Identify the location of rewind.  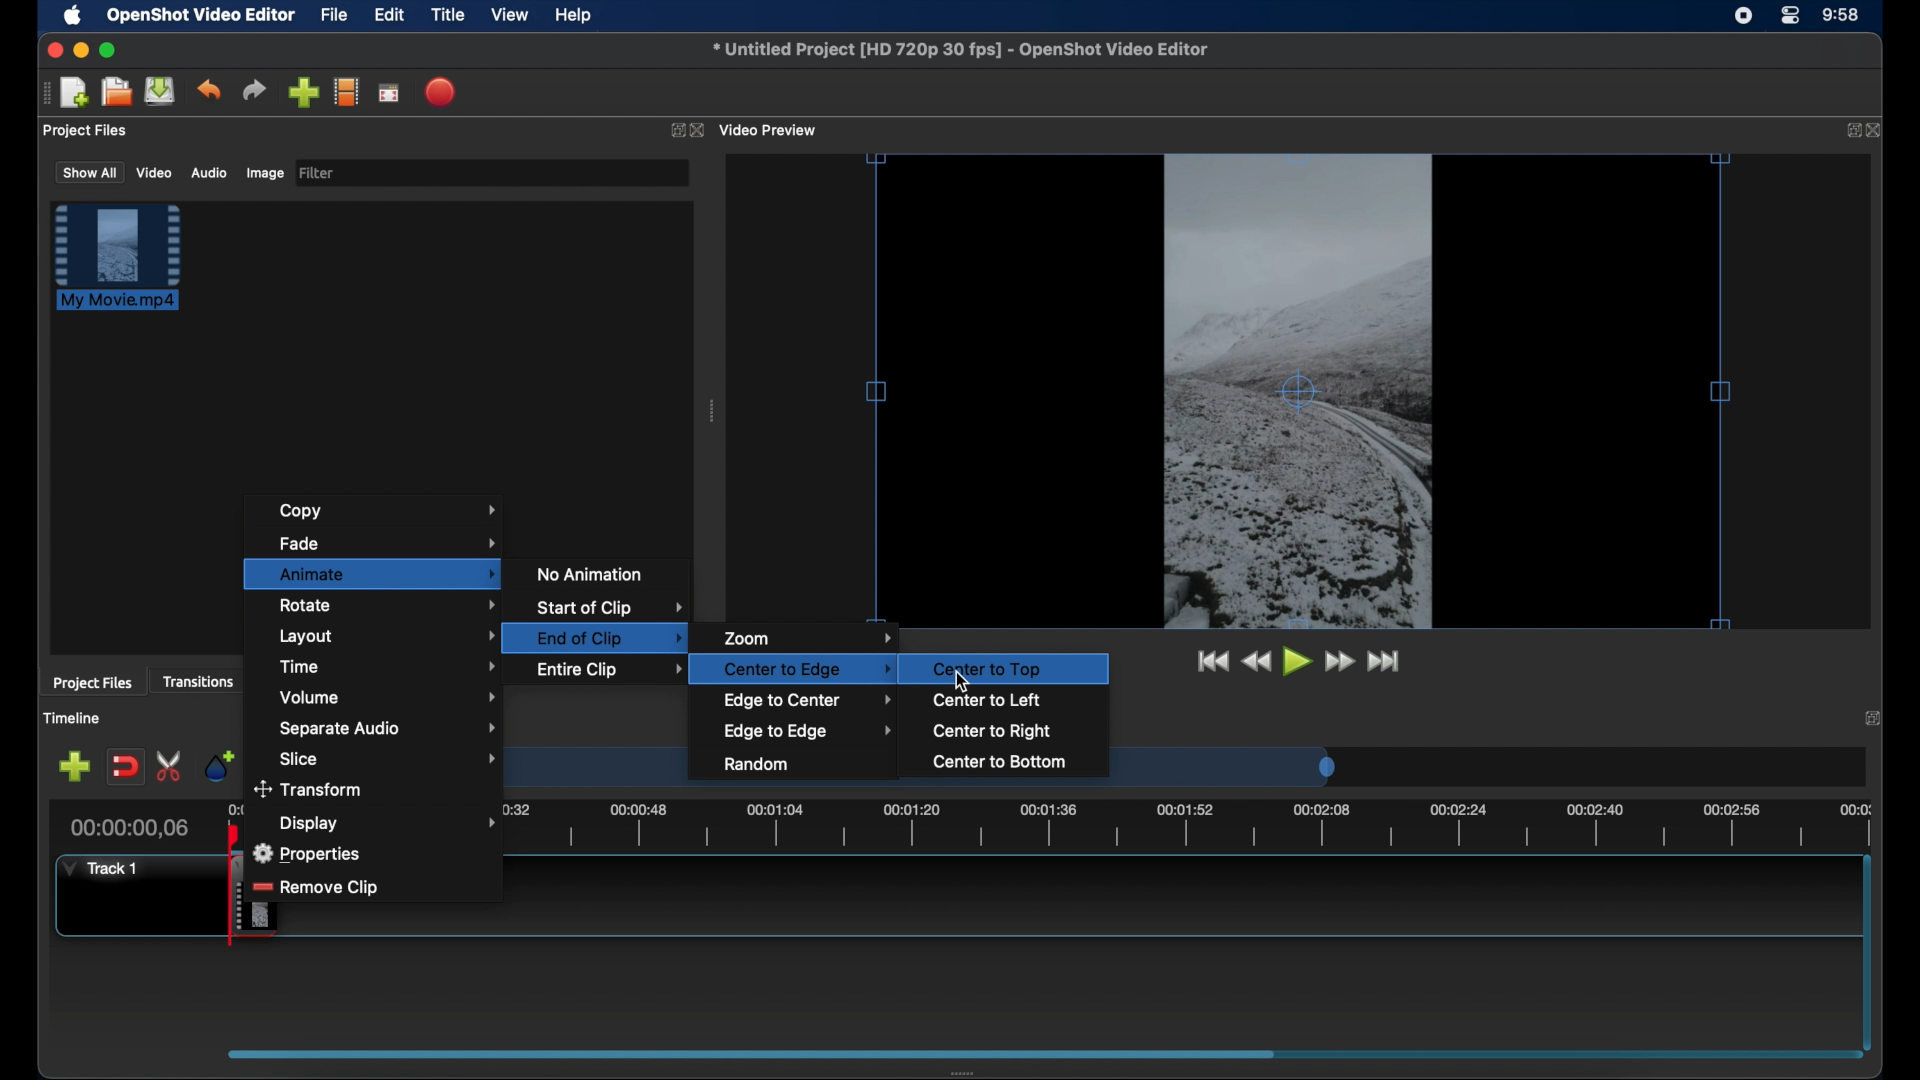
(1256, 662).